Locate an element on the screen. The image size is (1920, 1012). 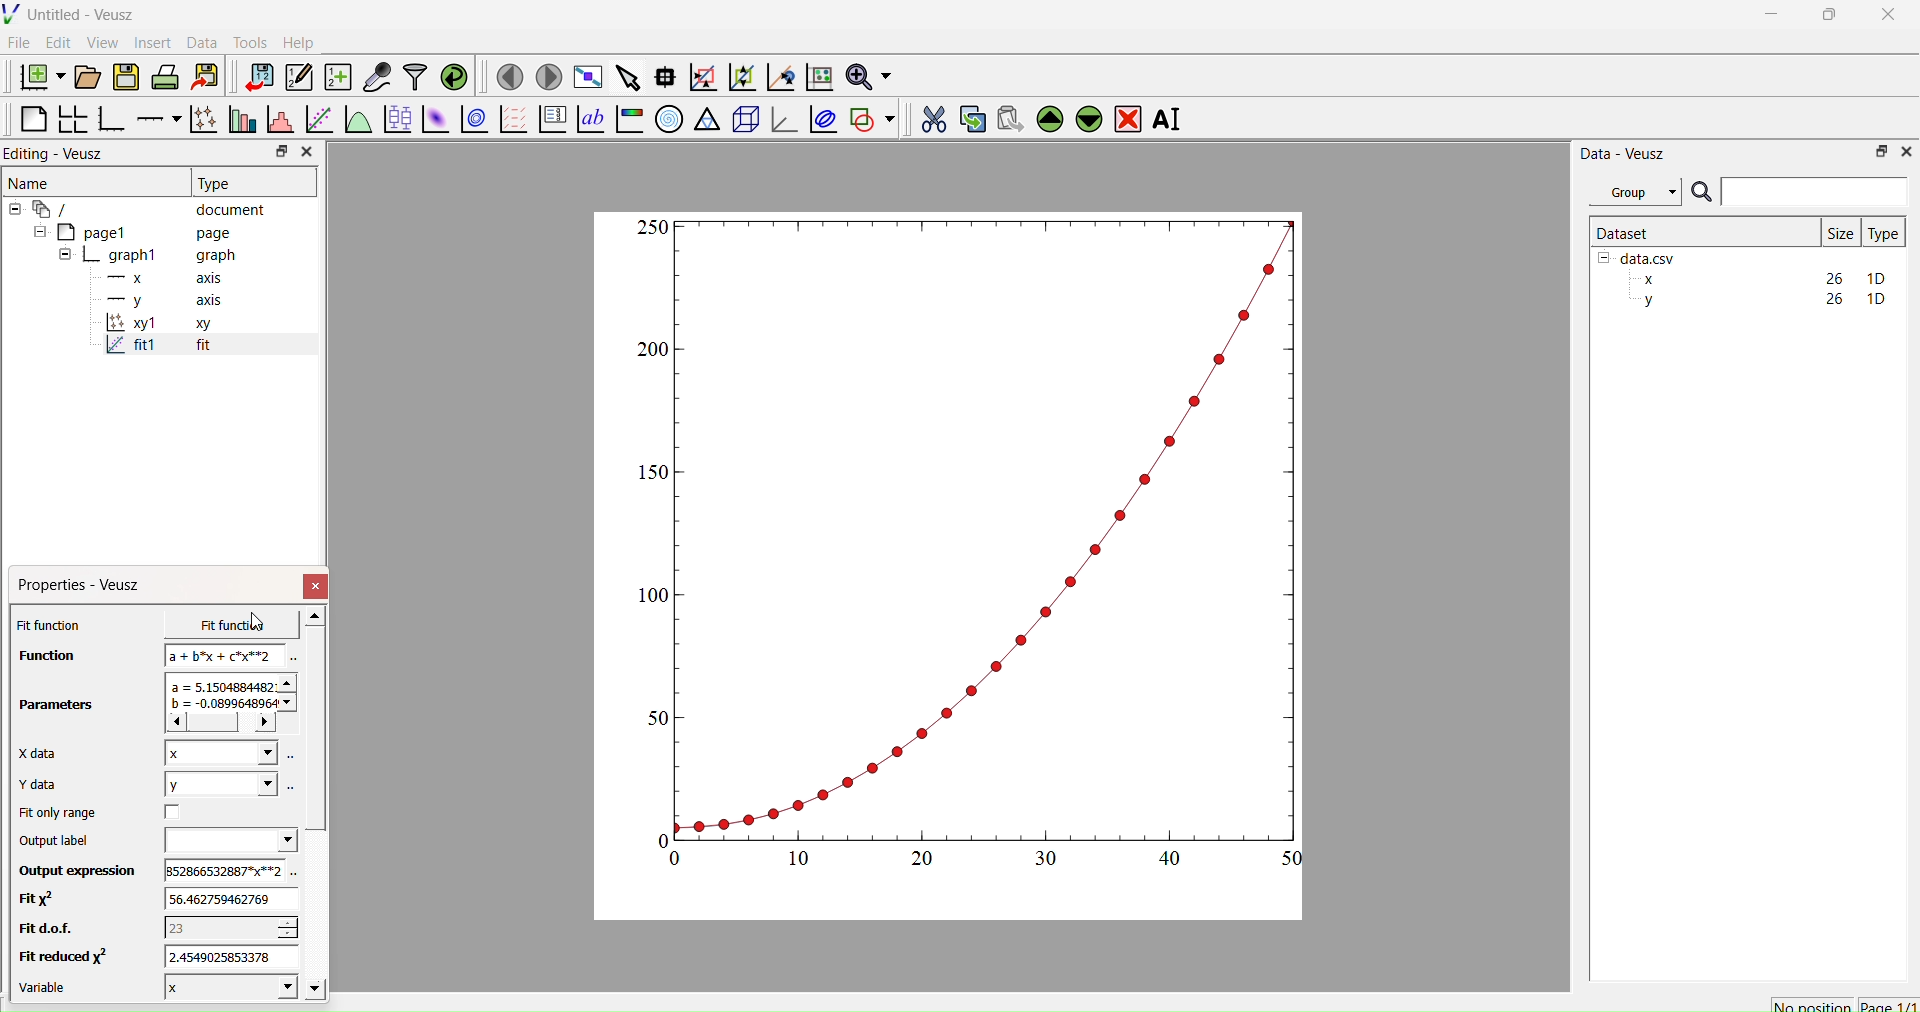
input  is located at coordinates (214, 870).